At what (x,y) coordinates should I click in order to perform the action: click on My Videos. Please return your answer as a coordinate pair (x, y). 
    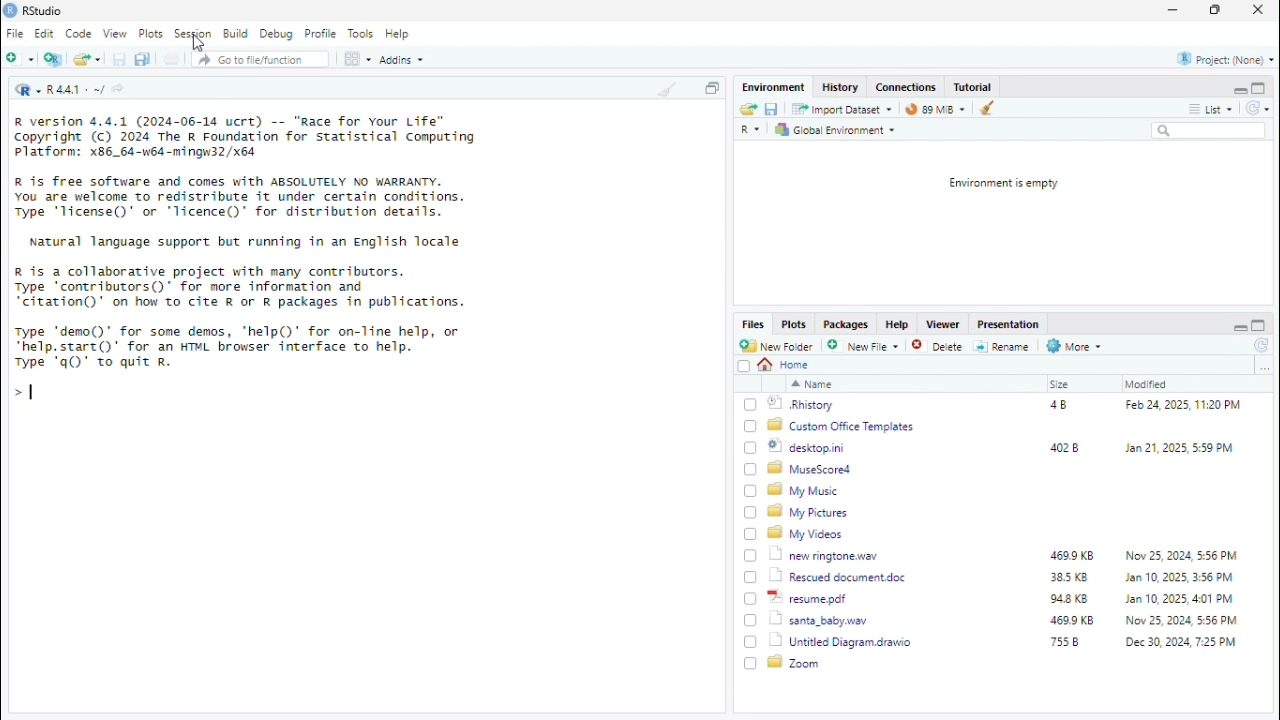
    Looking at the image, I should click on (807, 533).